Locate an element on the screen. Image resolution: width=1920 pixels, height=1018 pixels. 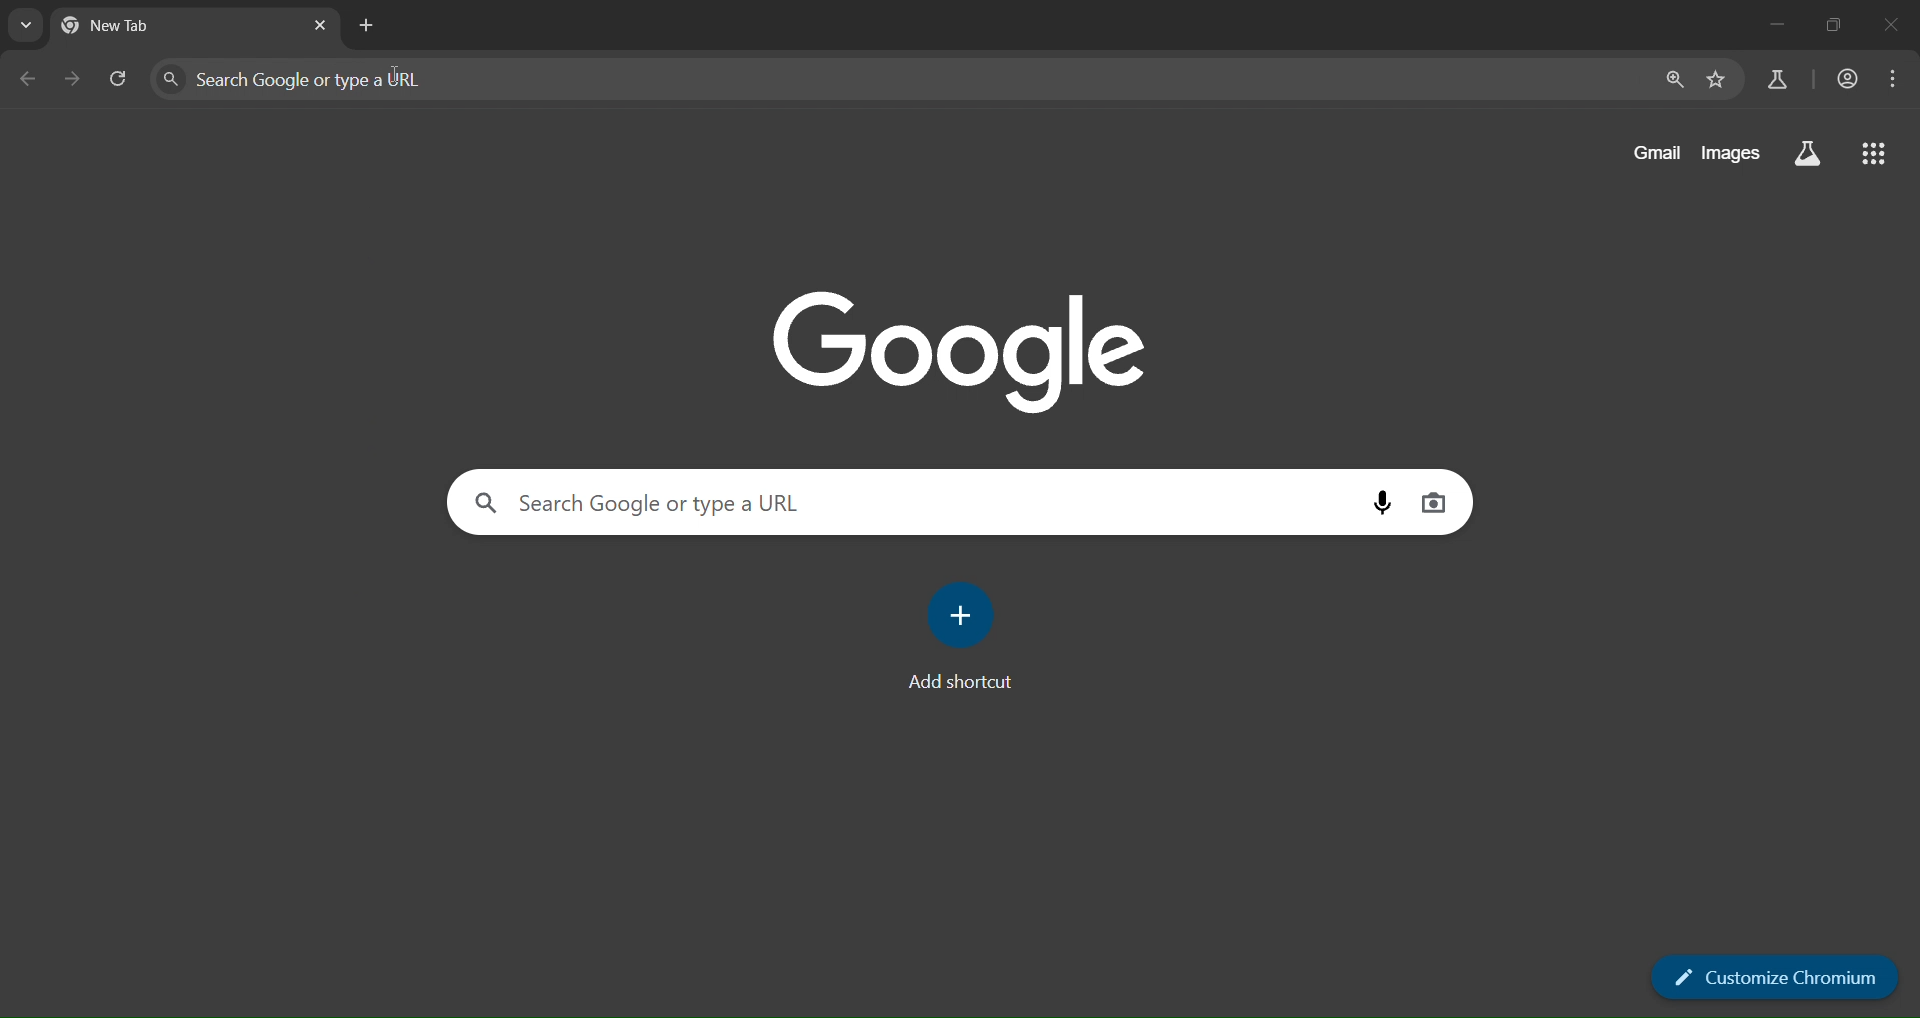
gmail is located at coordinates (1652, 152).